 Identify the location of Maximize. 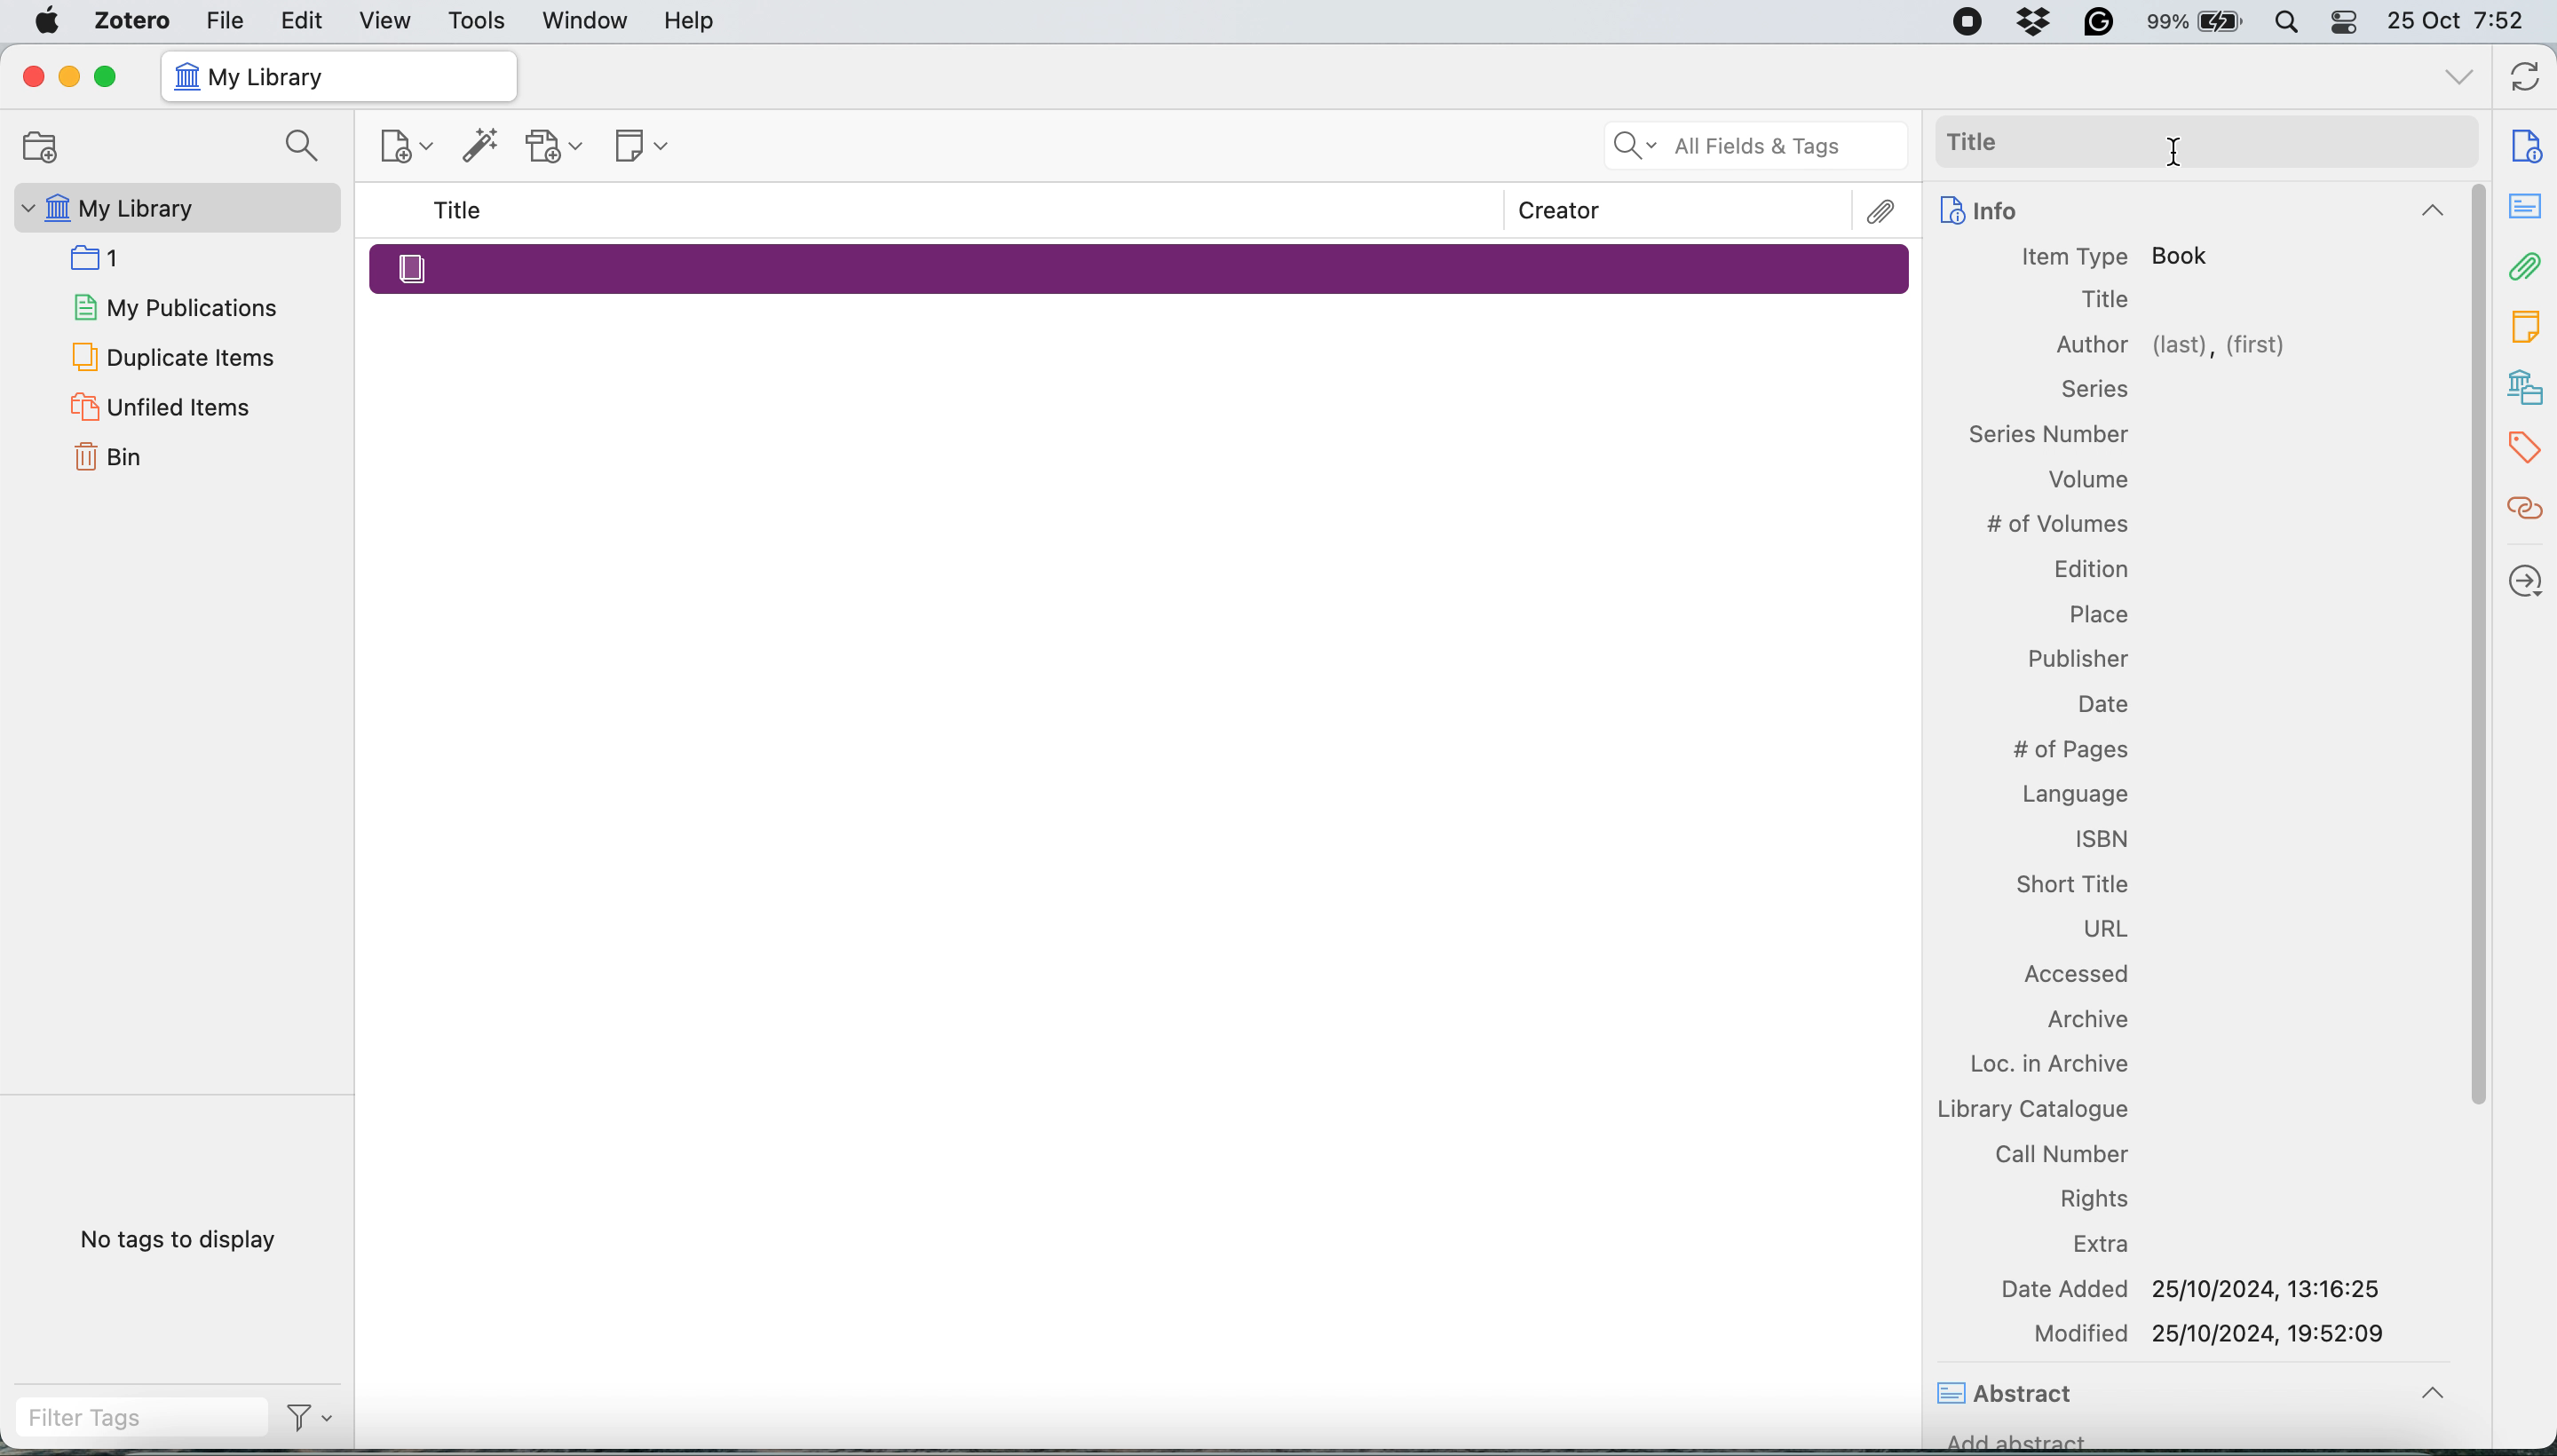
(105, 78).